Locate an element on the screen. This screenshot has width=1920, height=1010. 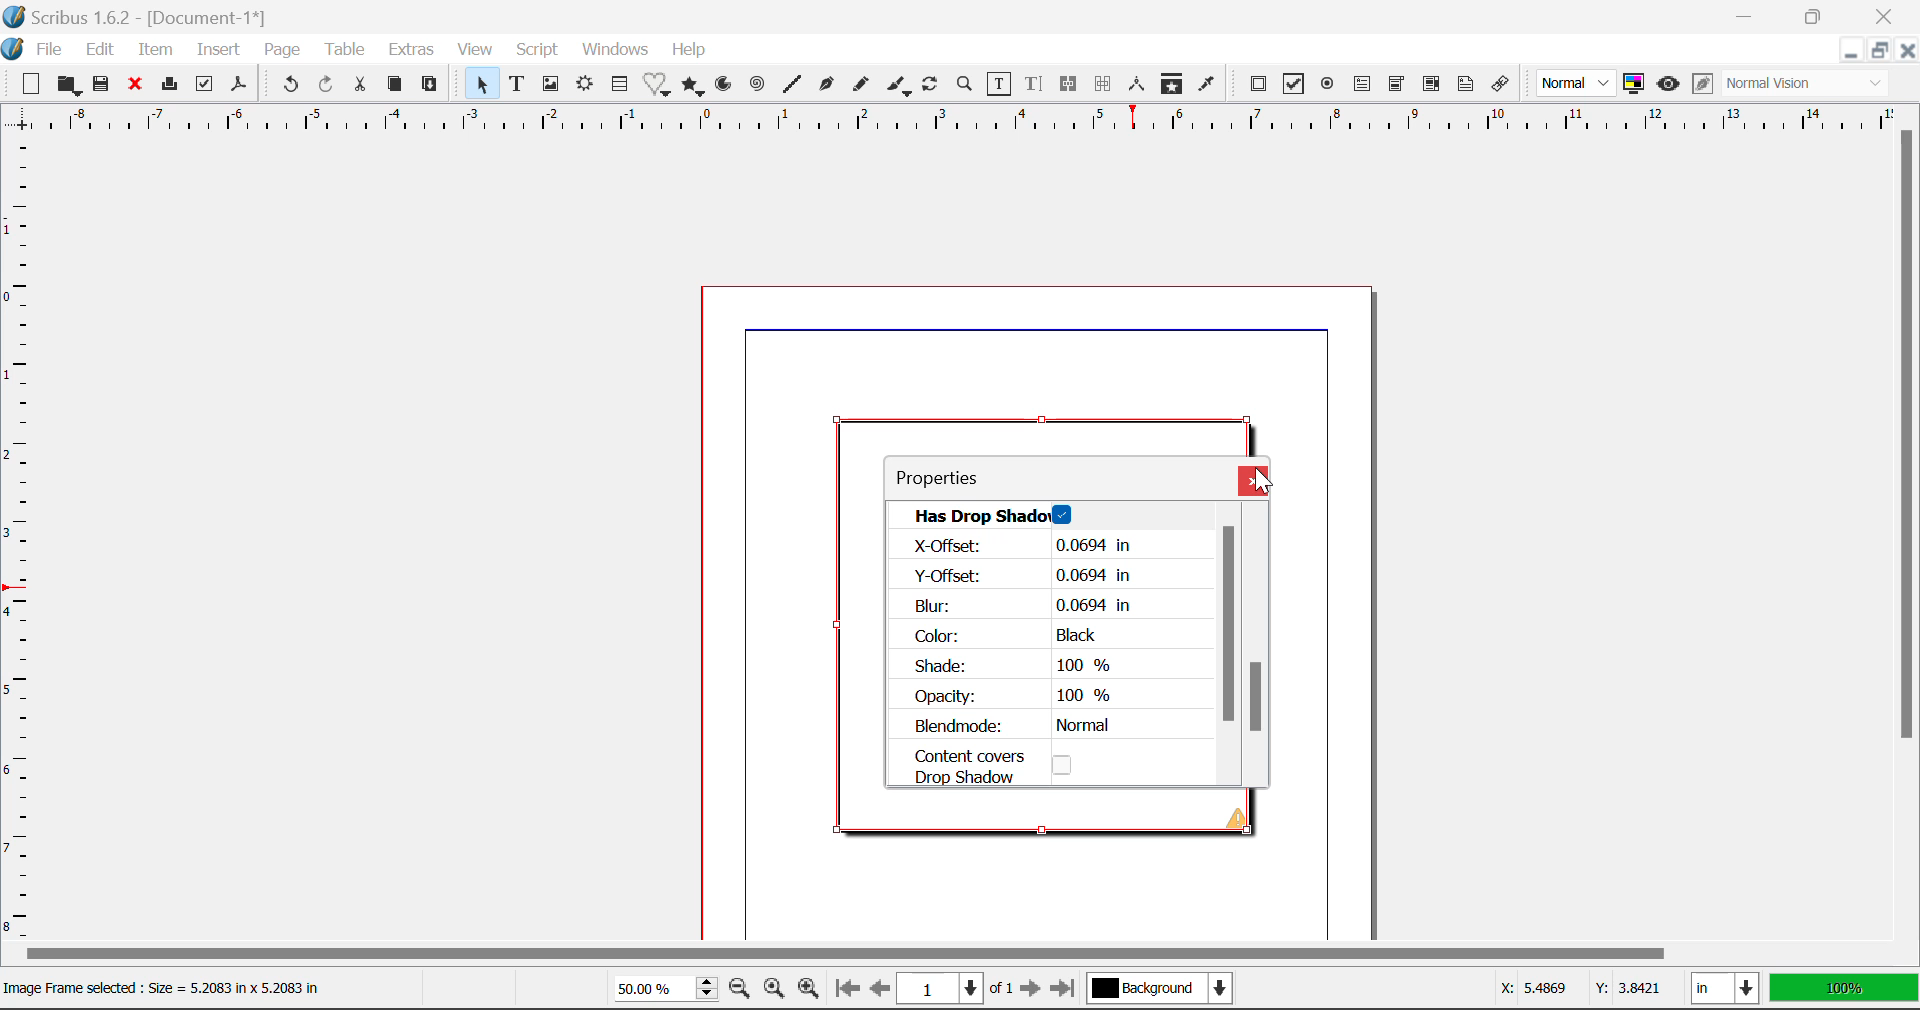
Edit Contents of Frame is located at coordinates (1001, 87).